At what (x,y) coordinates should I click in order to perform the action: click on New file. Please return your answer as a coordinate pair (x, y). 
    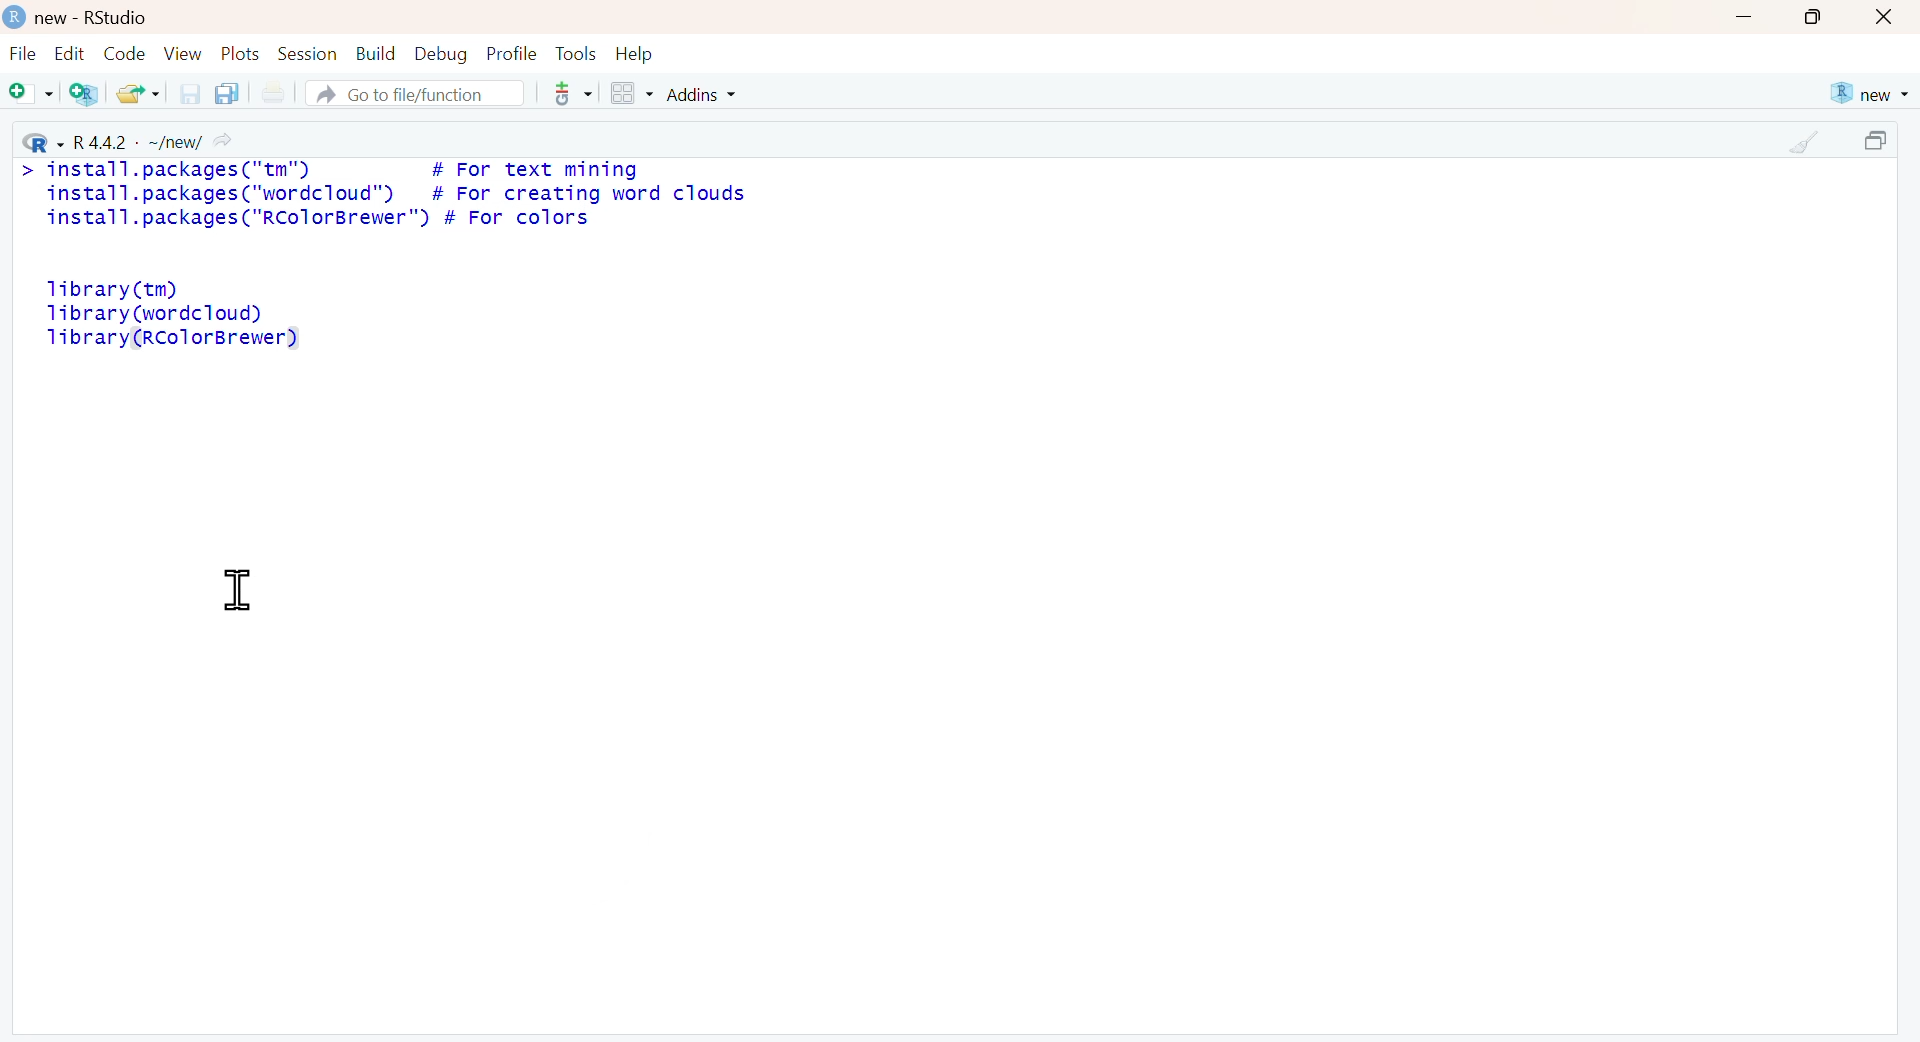
    Looking at the image, I should click on (30, 94).